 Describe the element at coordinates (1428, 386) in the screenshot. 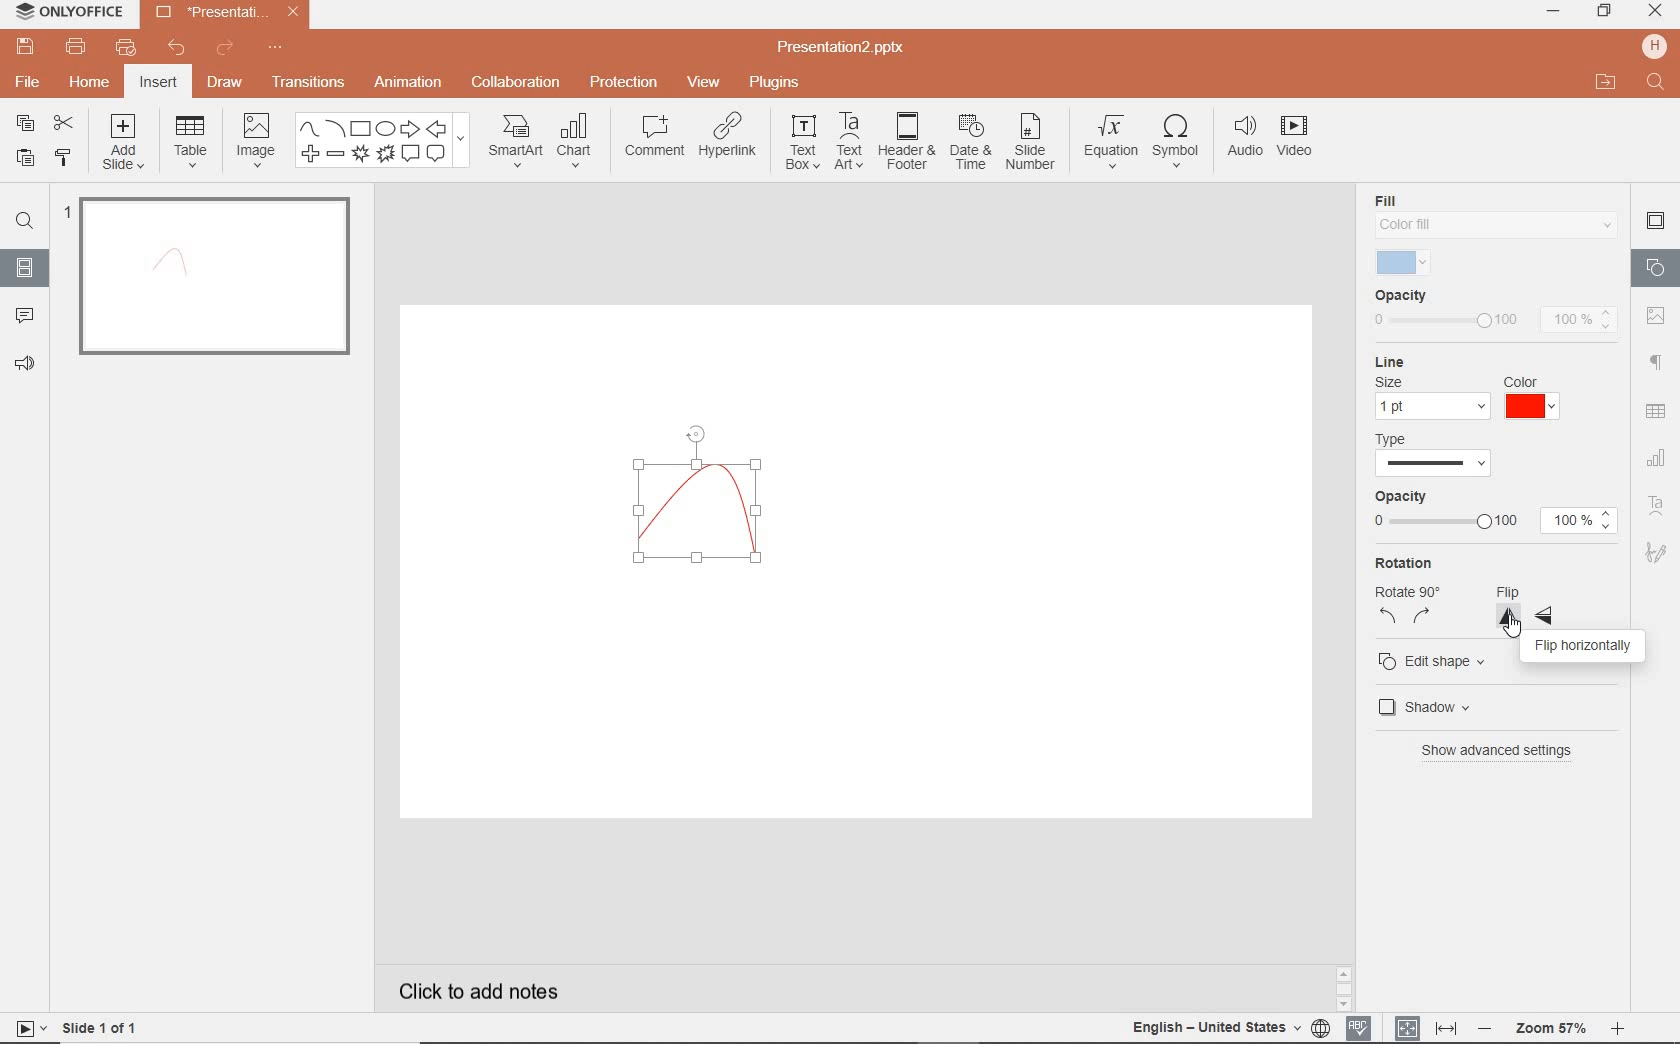

I see `line settings` at that location.